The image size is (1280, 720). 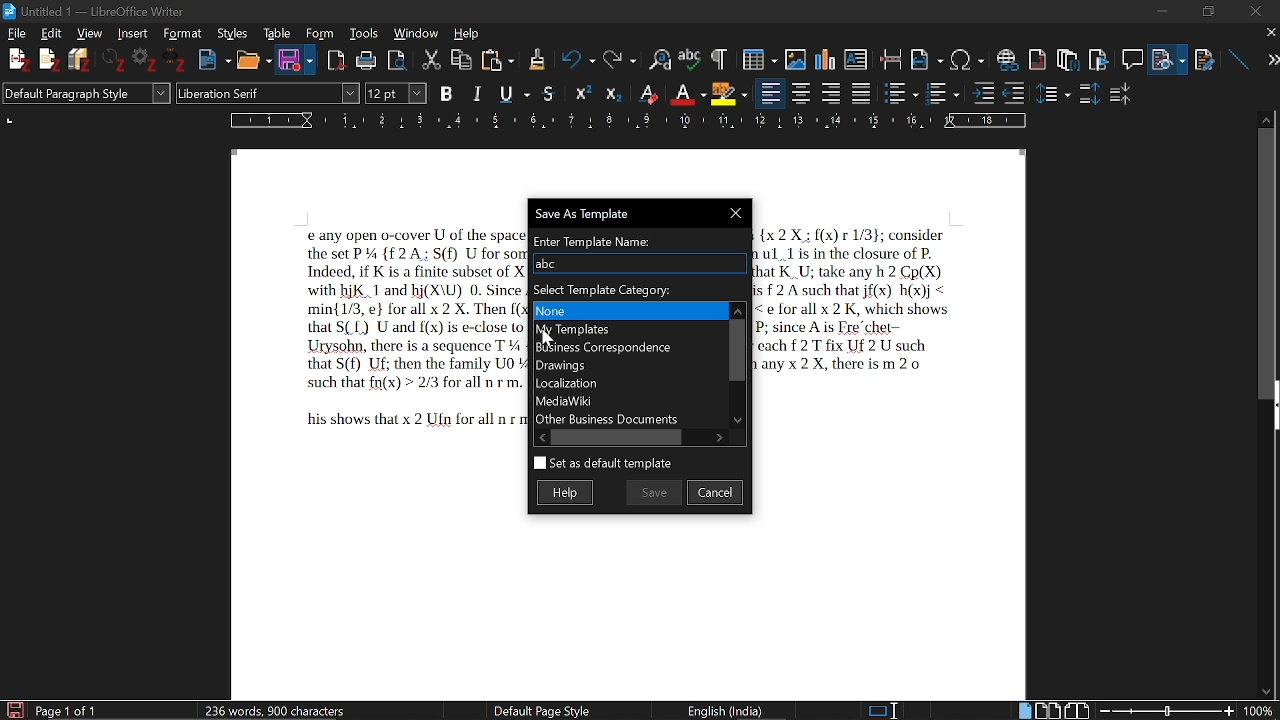 I want to click on Strike through, so click(x=550, y=93).